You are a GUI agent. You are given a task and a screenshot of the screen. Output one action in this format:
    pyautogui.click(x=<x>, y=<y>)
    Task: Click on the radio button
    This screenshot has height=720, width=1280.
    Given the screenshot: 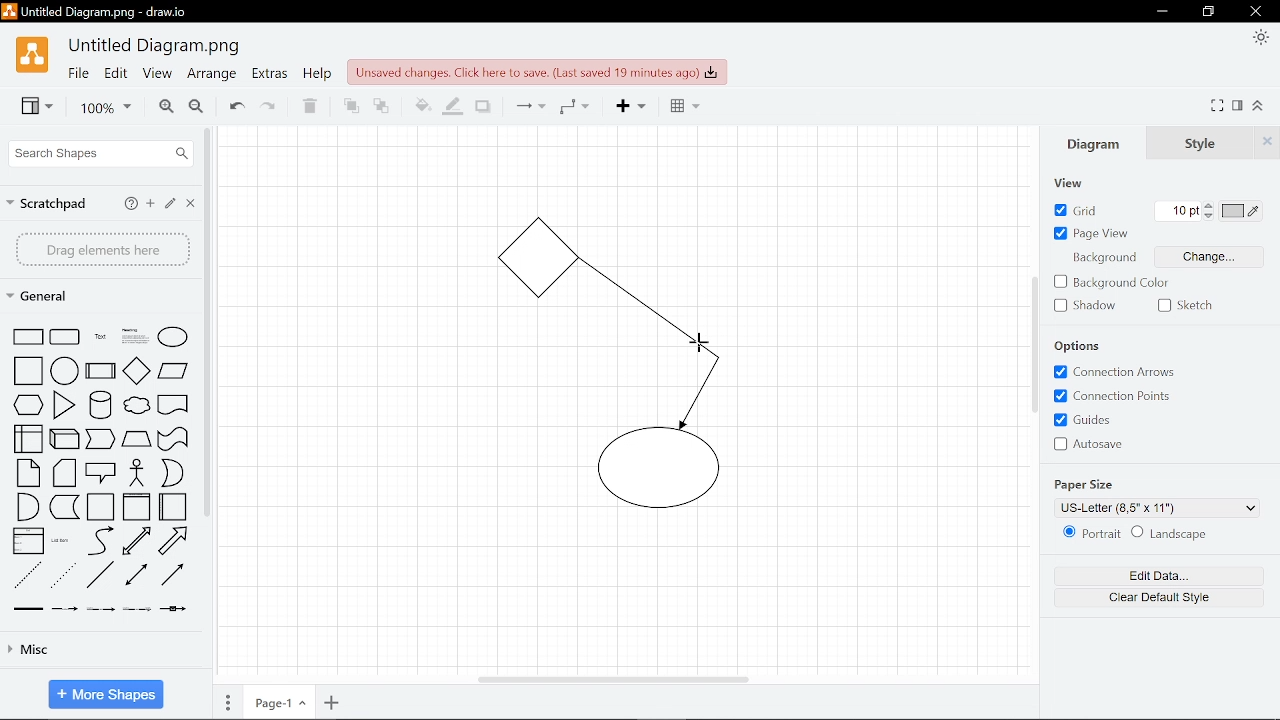 What is the action you would take?
    pyautogui.click(x=1065, y=532)
    